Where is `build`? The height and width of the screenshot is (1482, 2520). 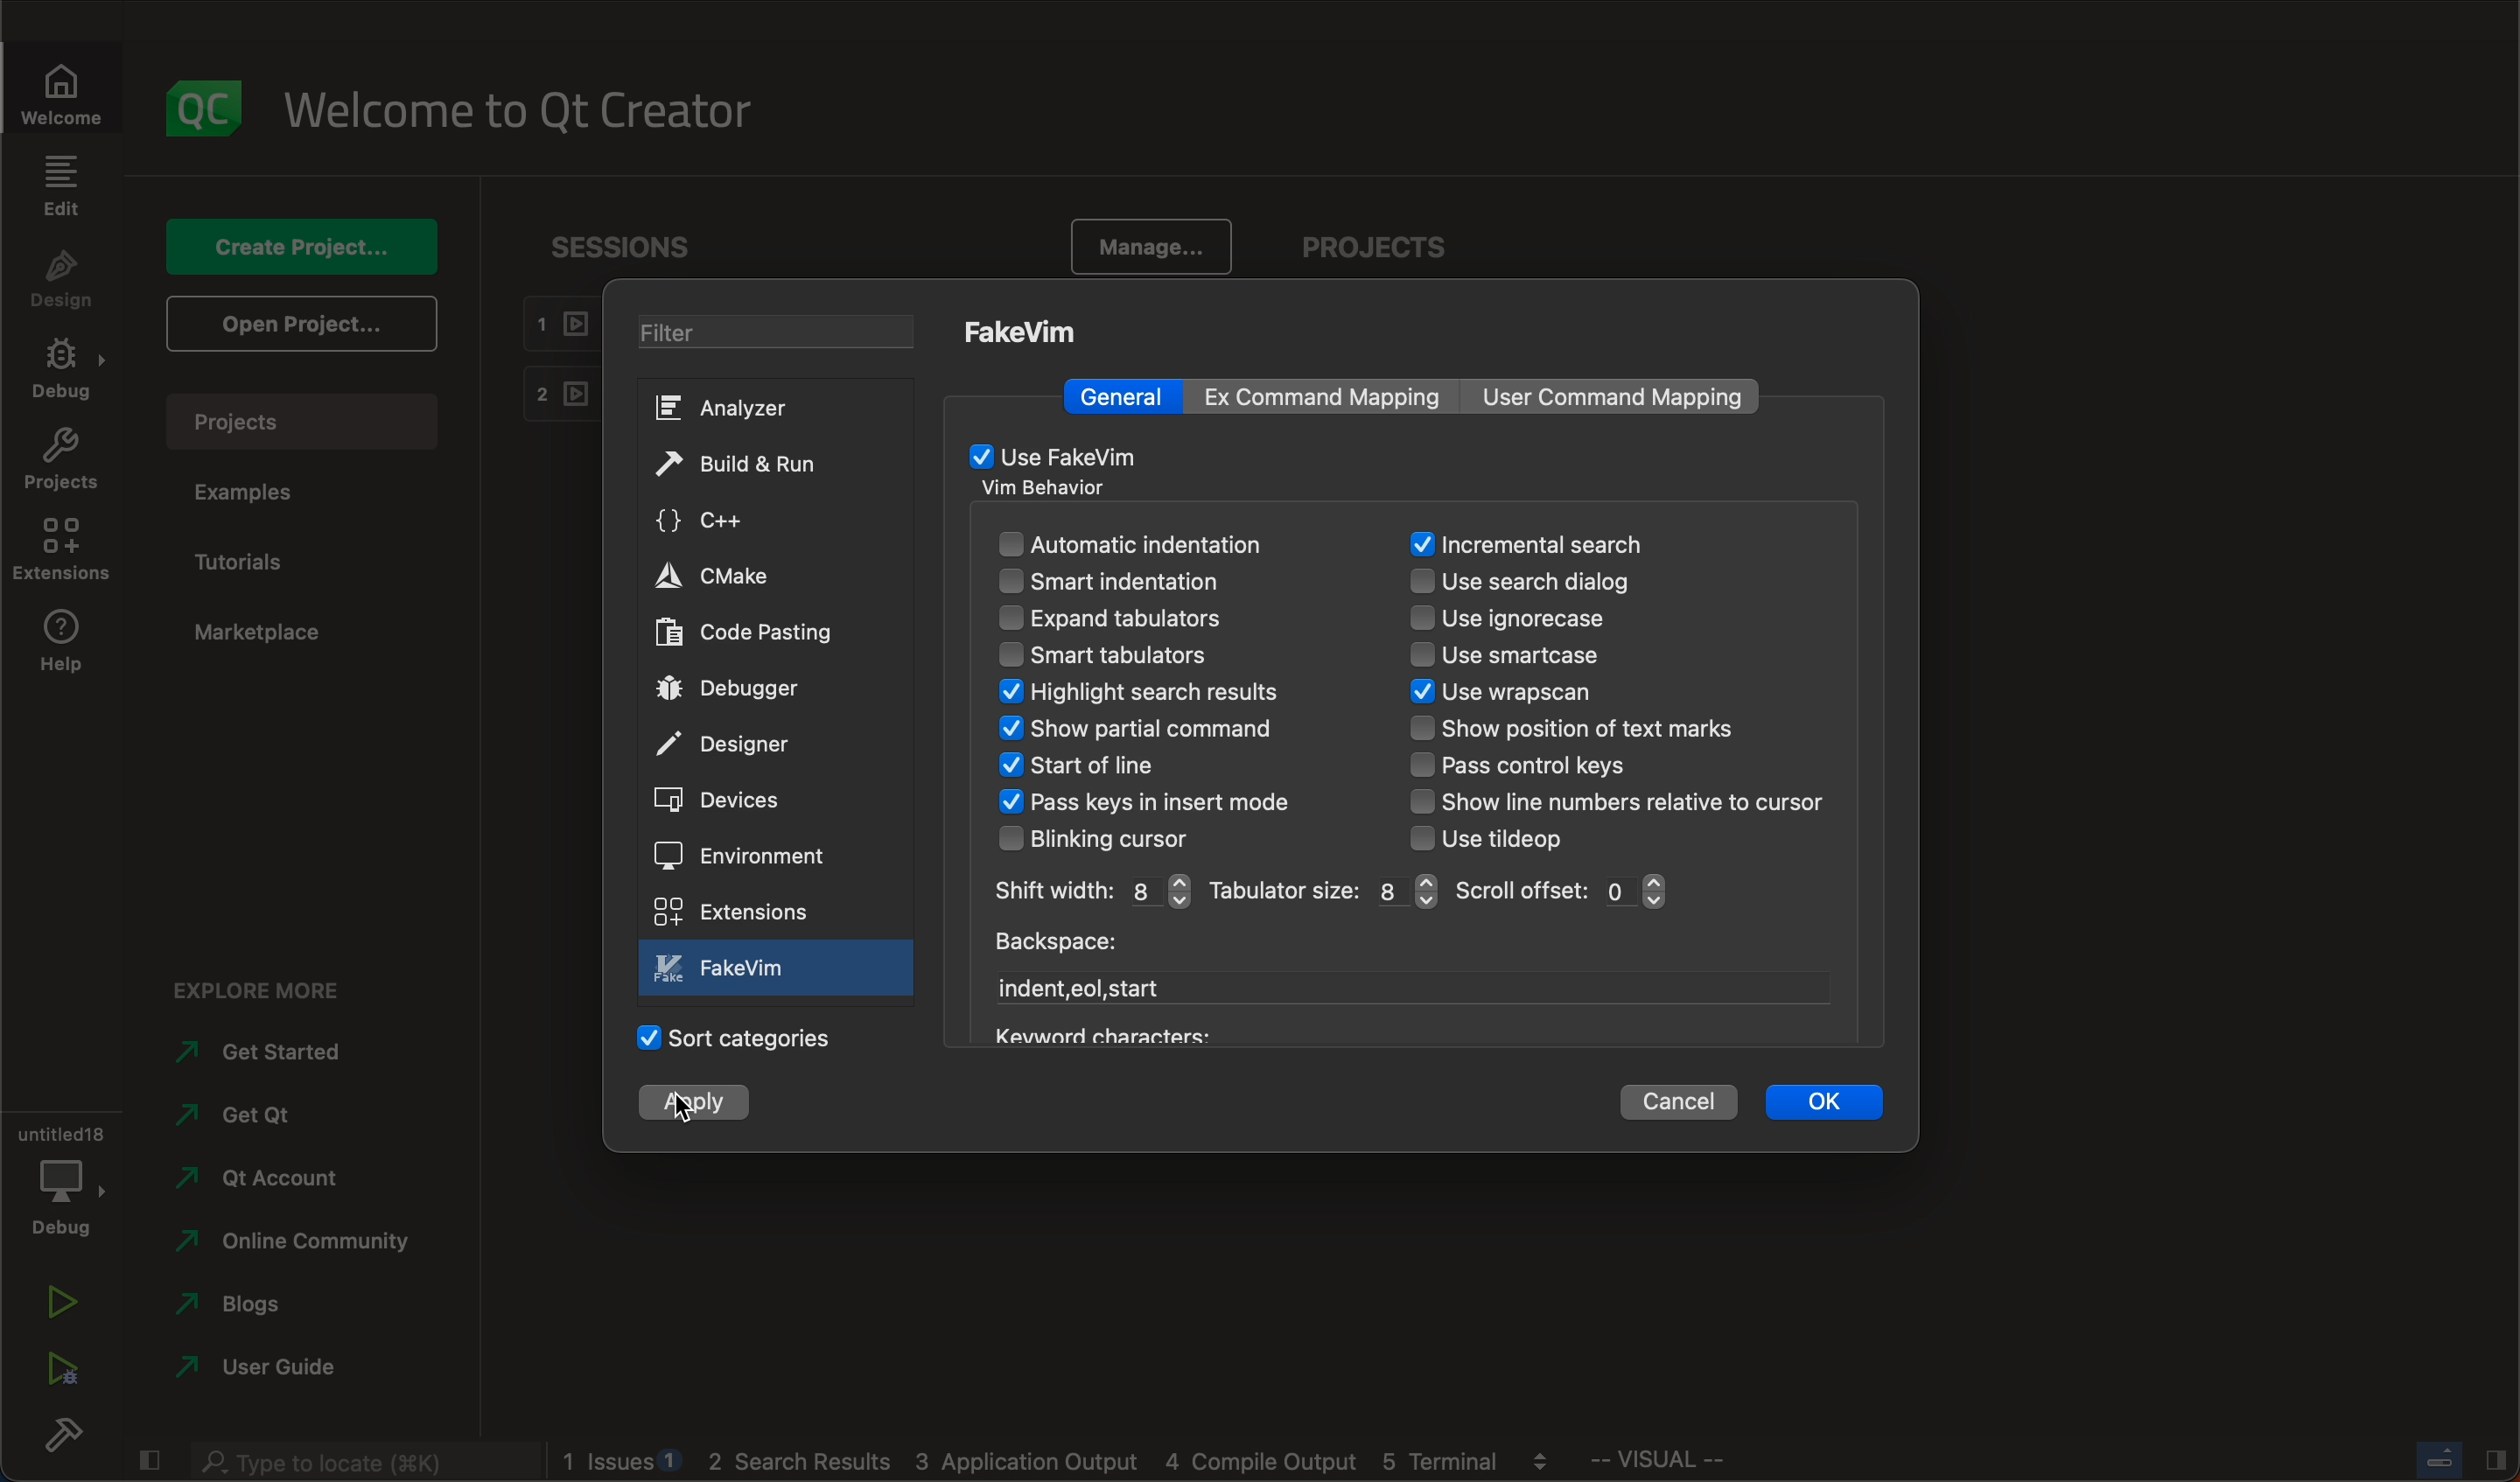
build is located at coordinates (62, 1438).